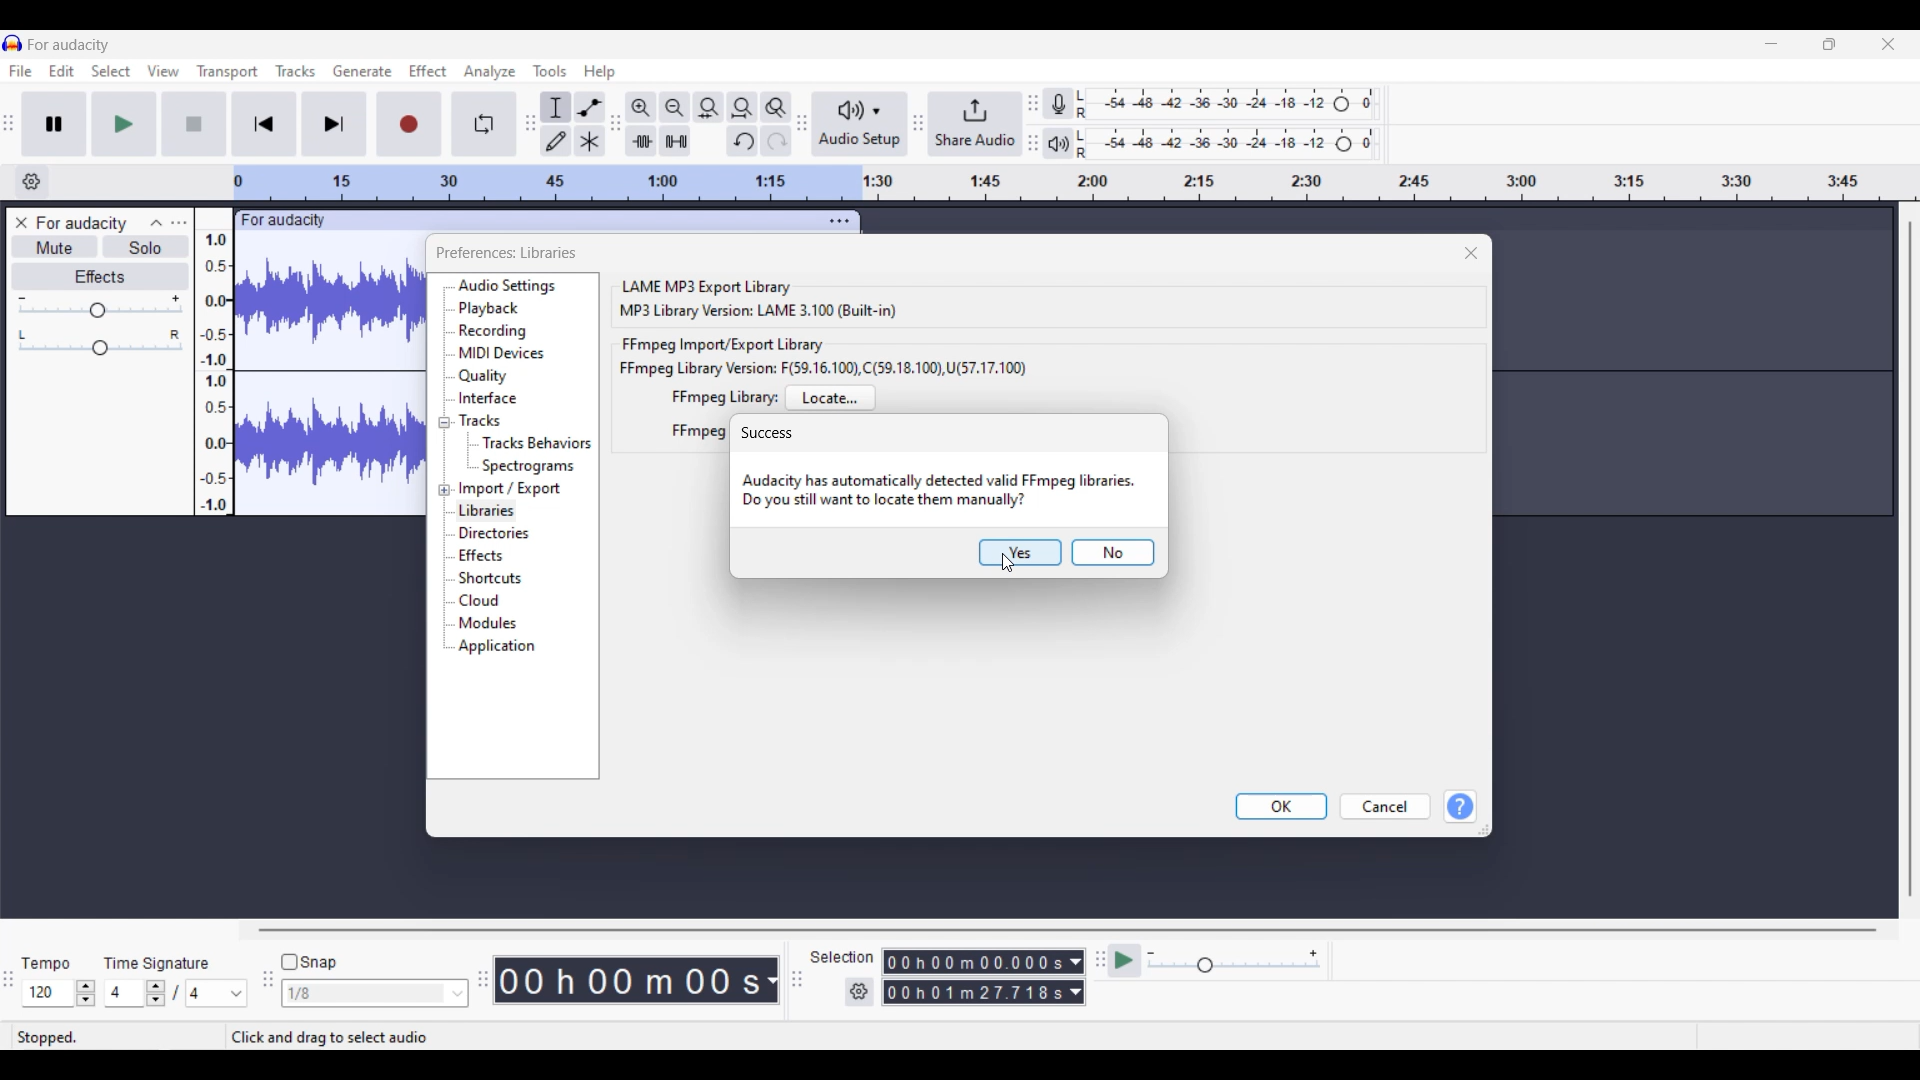 This screenshot has height=1080, width=1920. Describe the element at coordinates (508, 253) in the screenshot. I see `preferences: libraries` at that location.